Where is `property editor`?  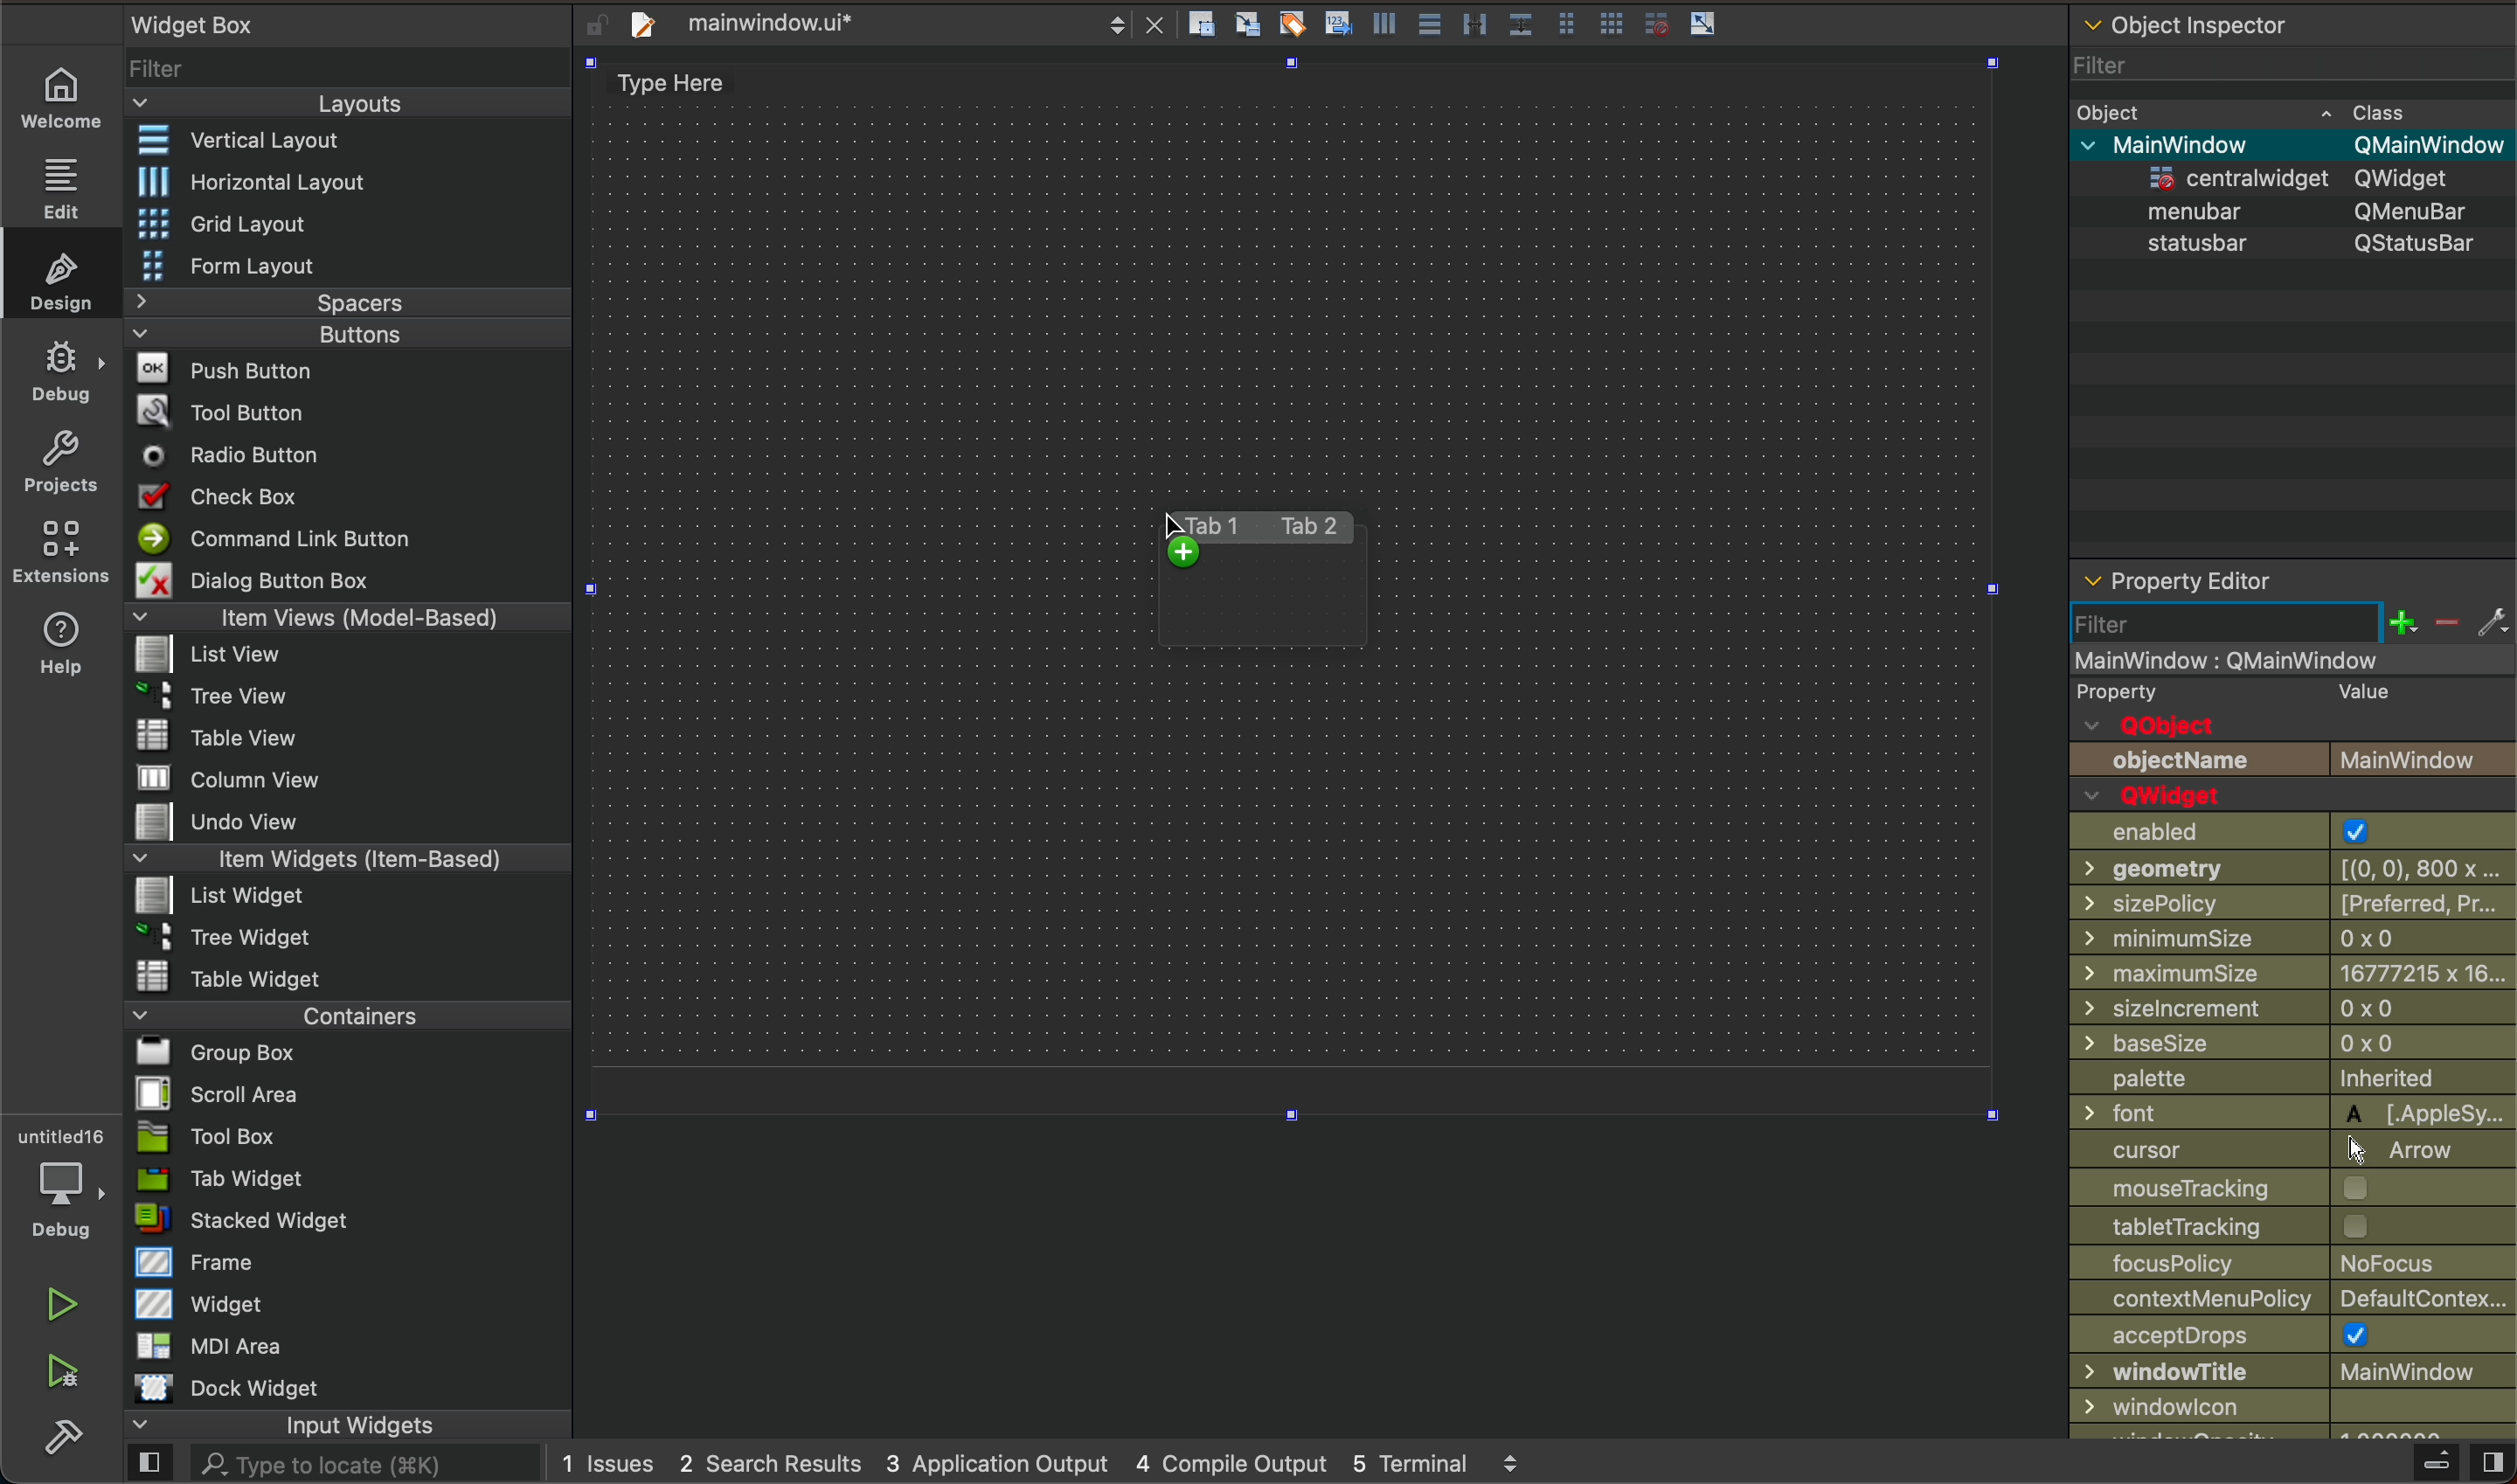 property editor is located at coordinates (2271, 576).